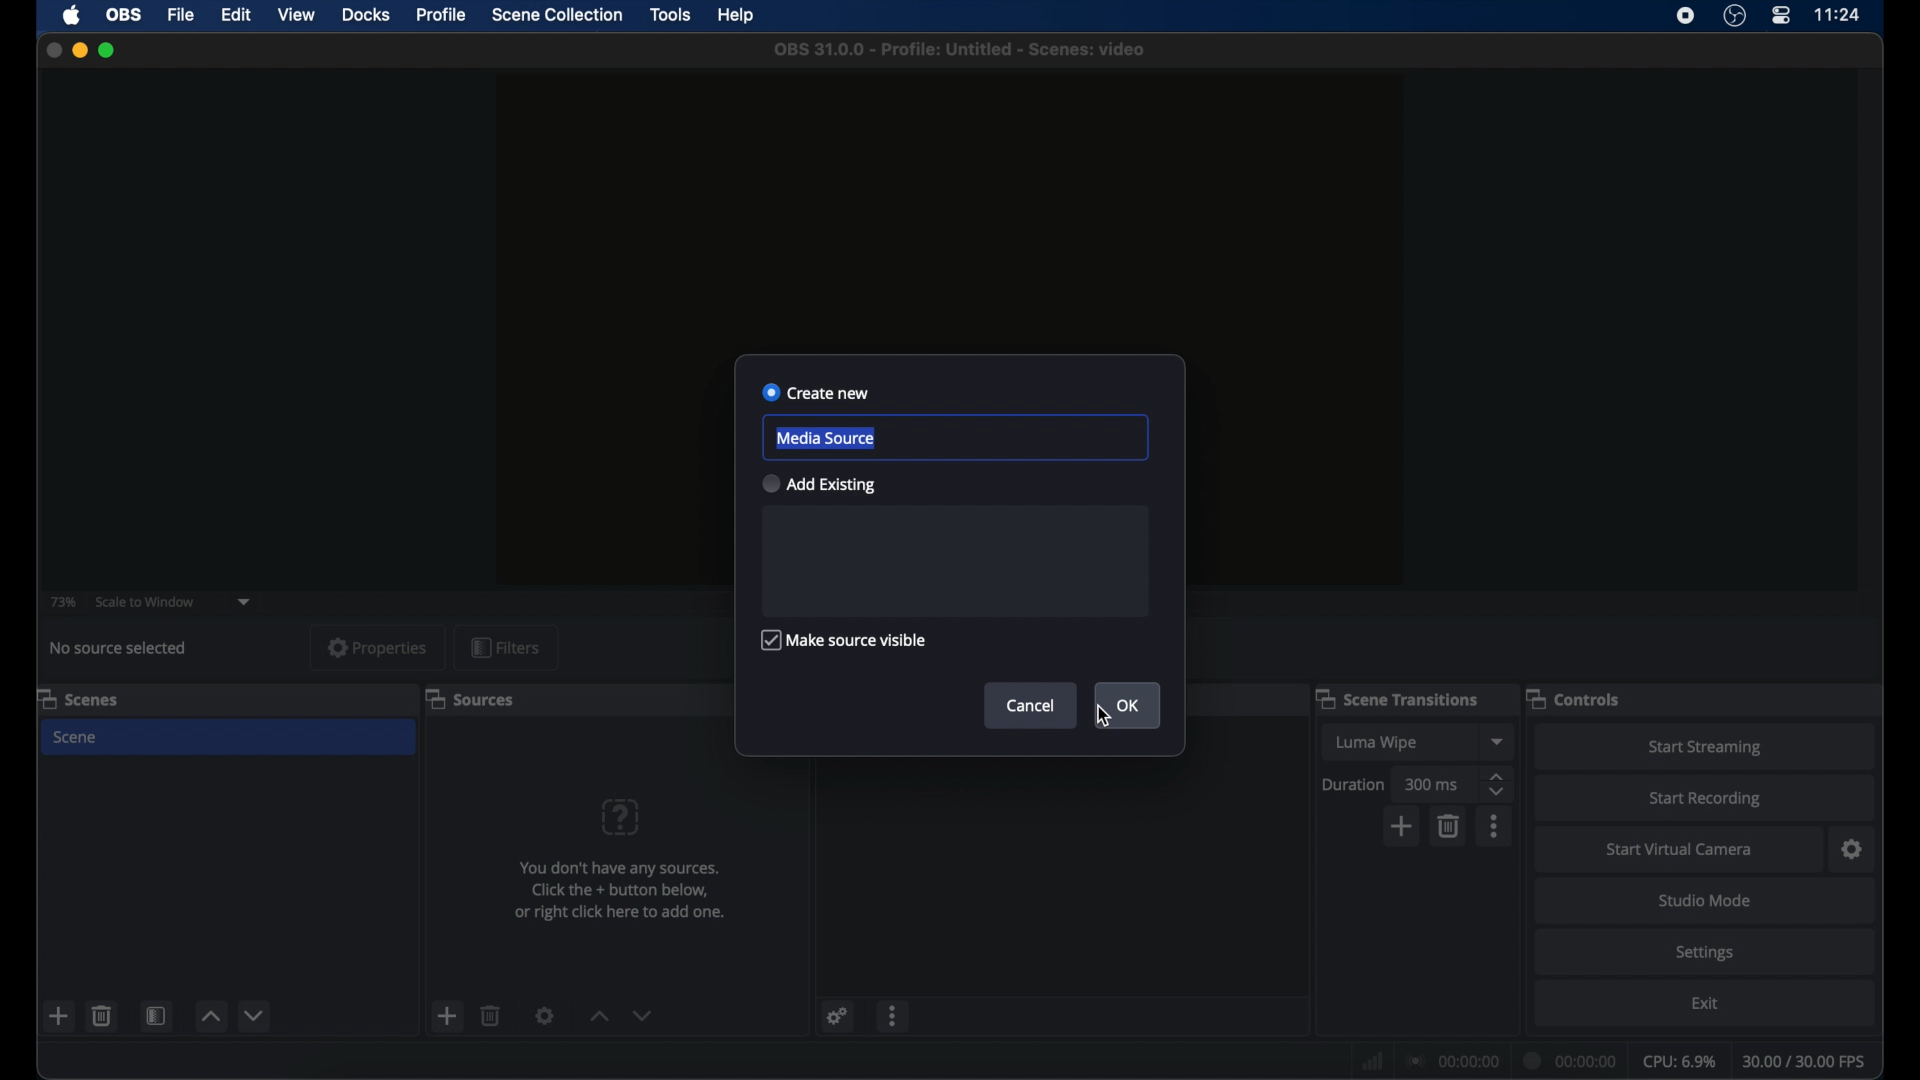  Describe the element at coordinates (367, 15) in the screenshot. I see `docks` at that location.